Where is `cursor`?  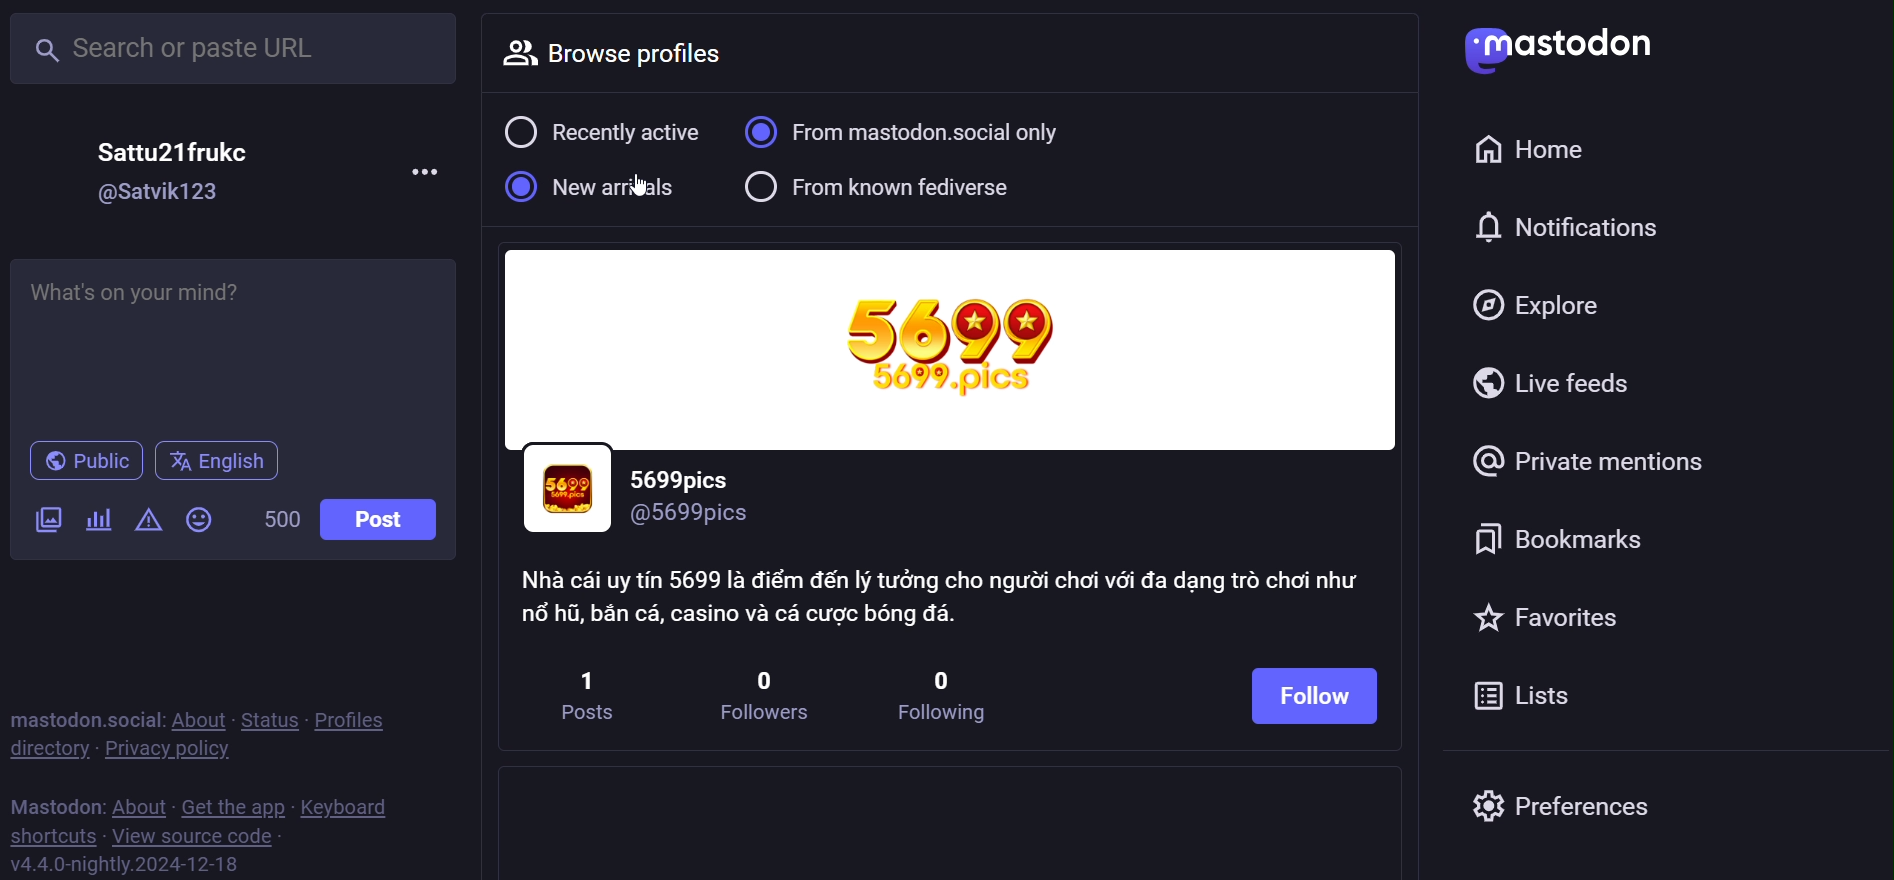
cursor is located at coordinates (646, 187).